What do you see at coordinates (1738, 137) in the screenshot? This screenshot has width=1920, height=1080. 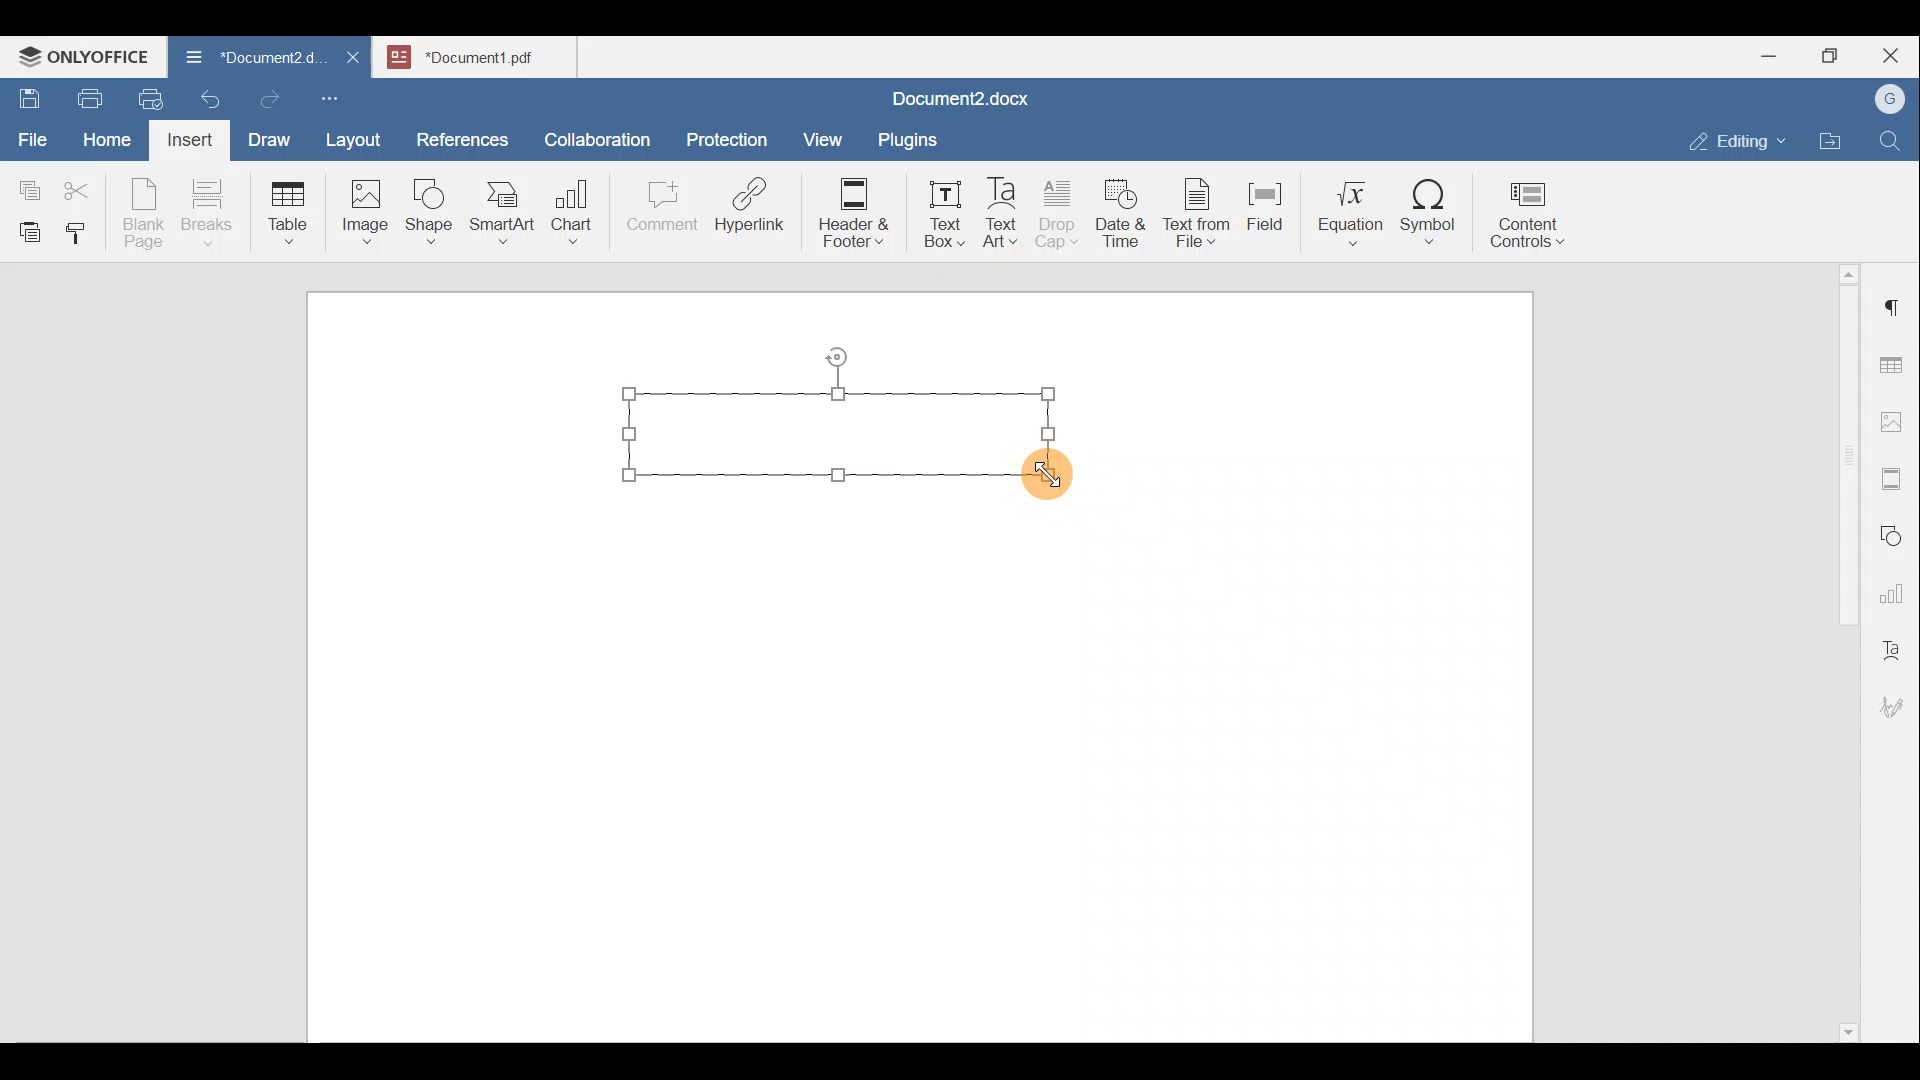 I see `Editing mode` at bounding box center [1738, 137].